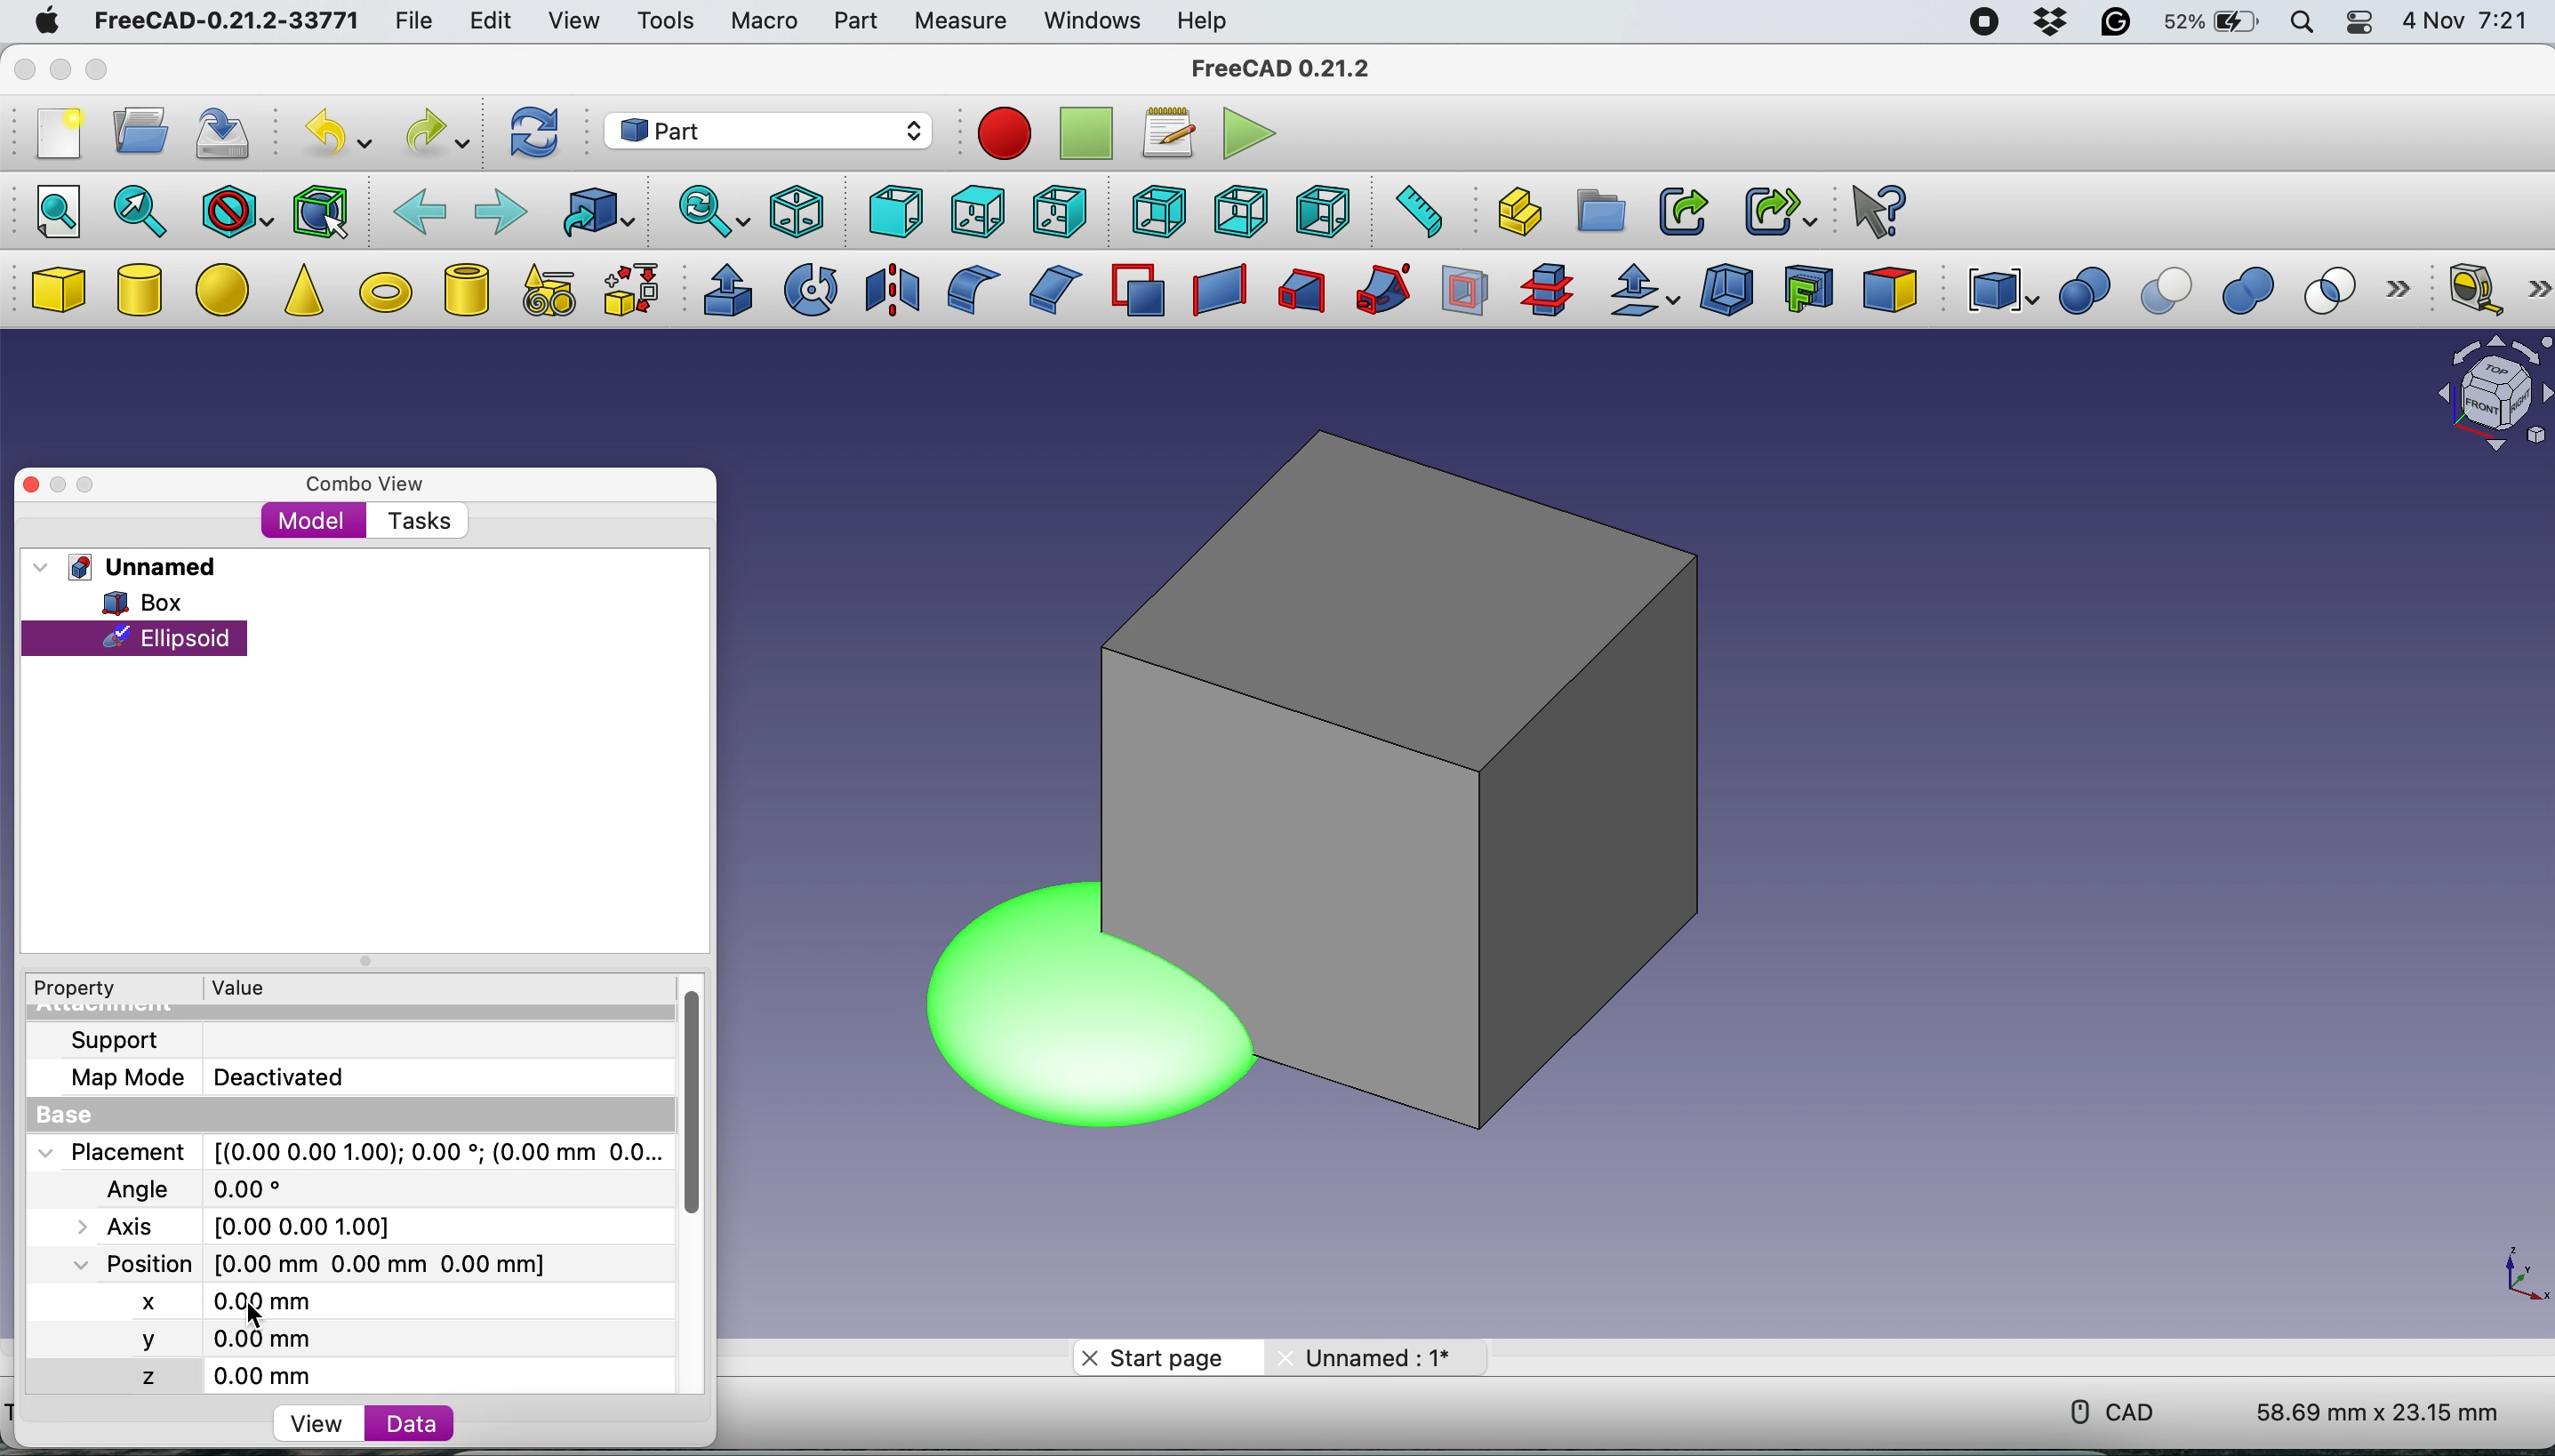 This screenshot has height=1456, width=2555. I want to click on z 0.00 mm, so click(240, 1376).